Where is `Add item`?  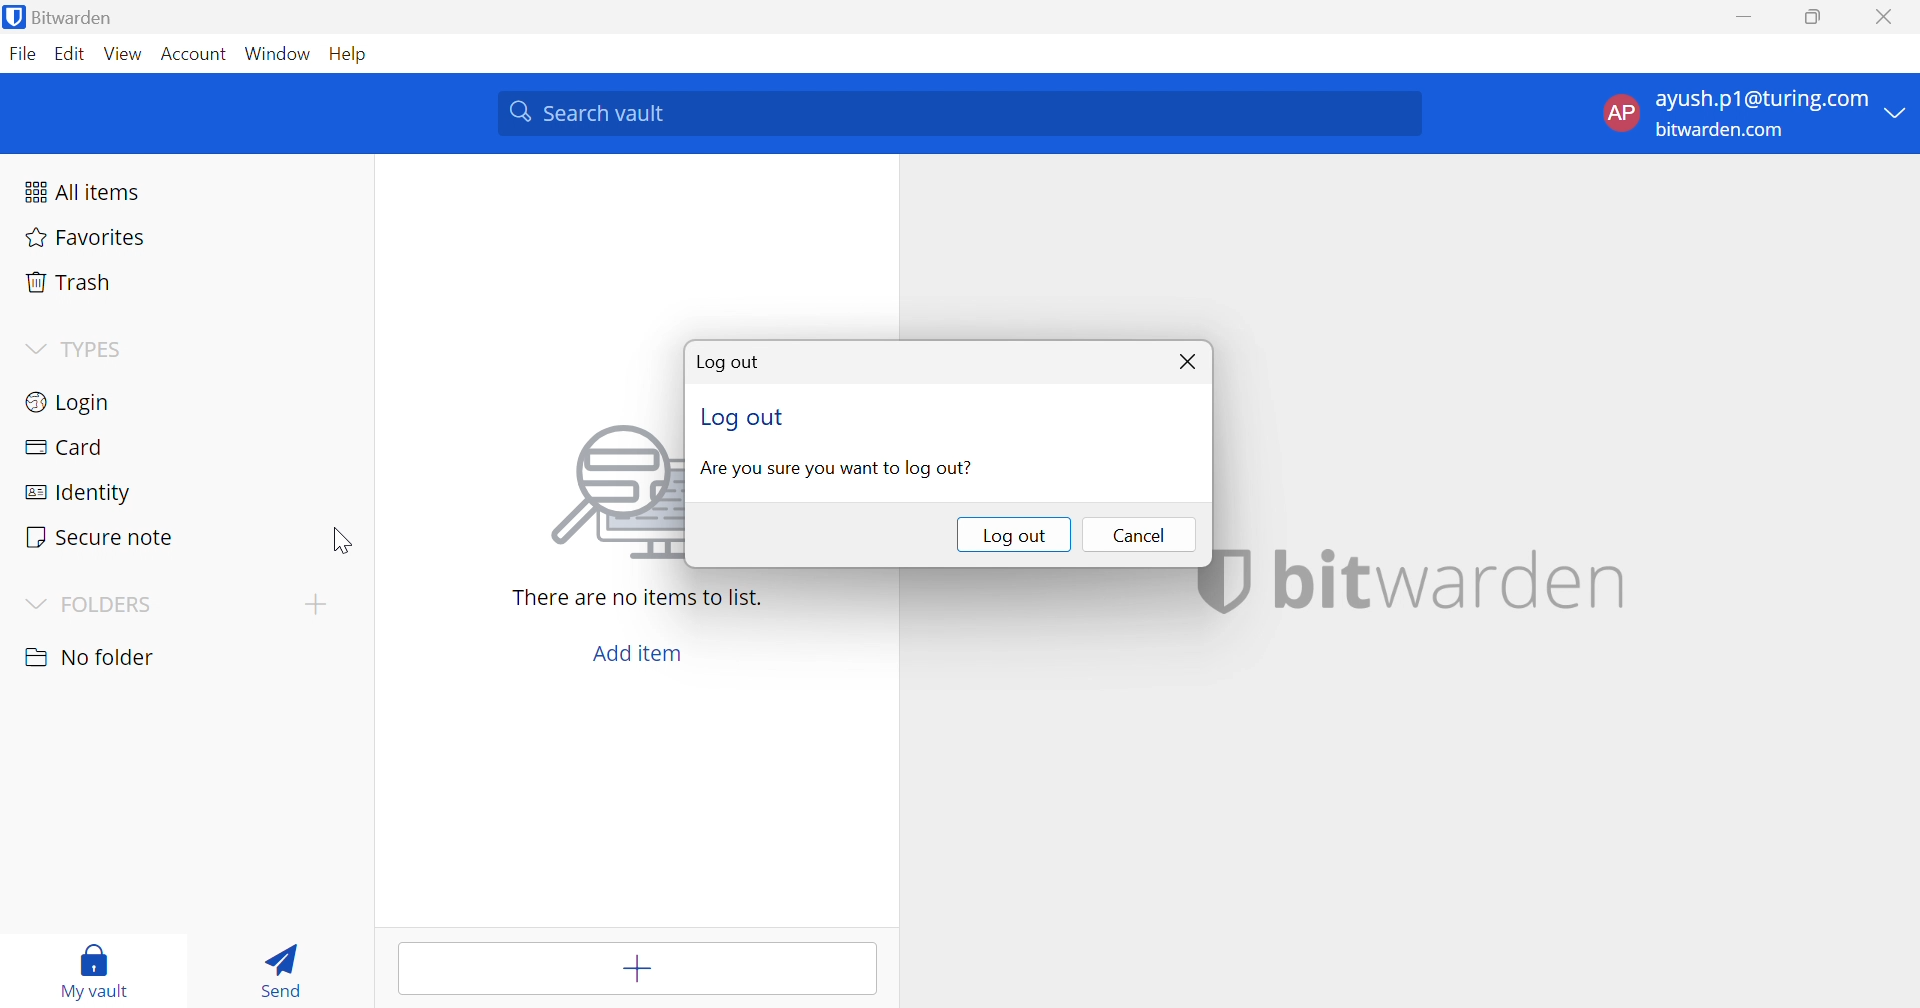
Add item is located at coordinates (637, 656).